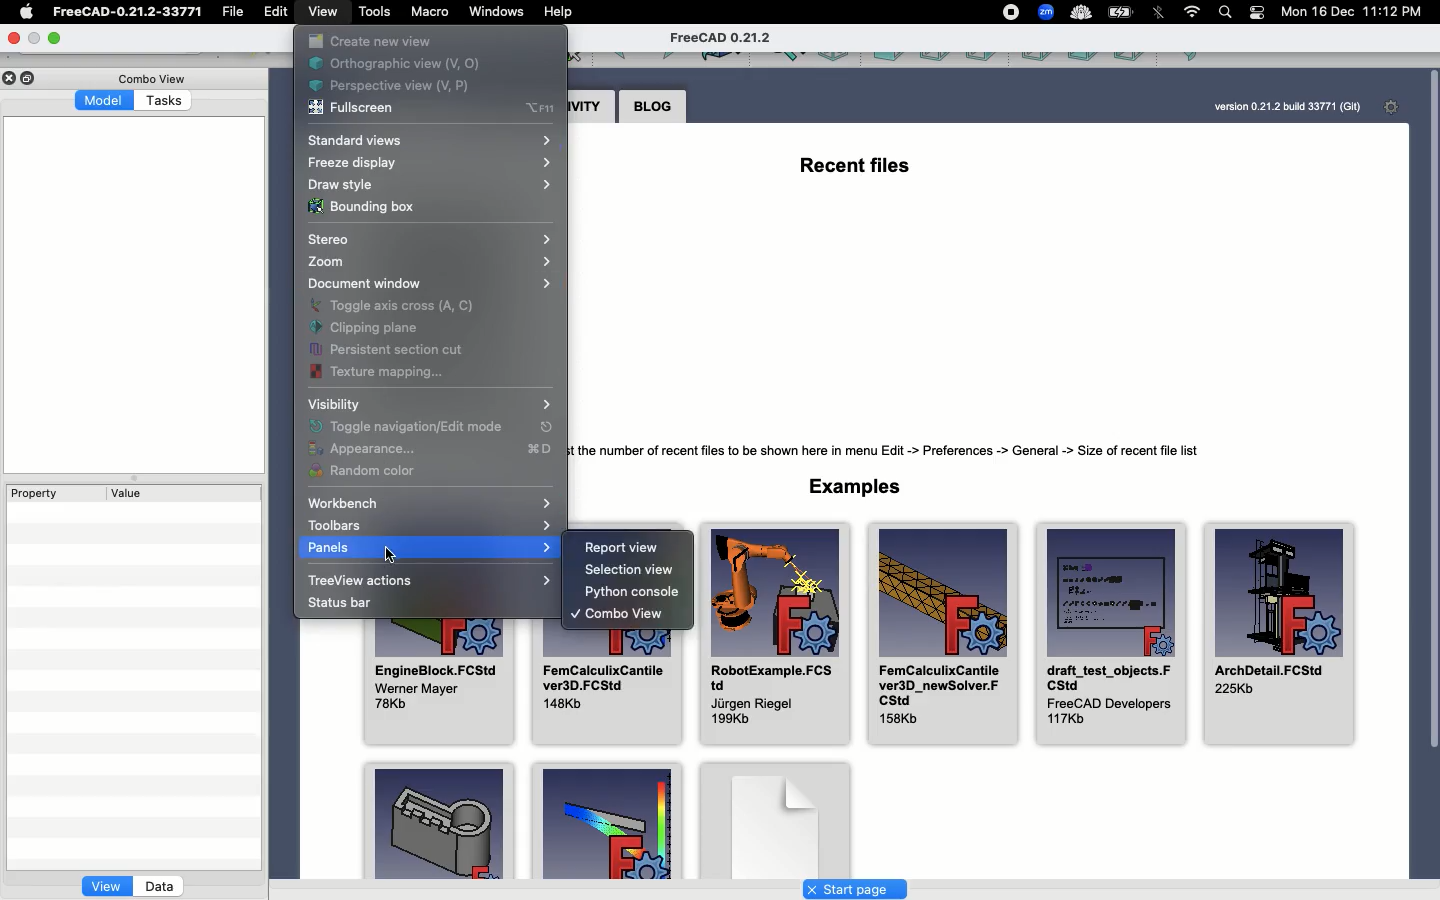 The height and width of the screenshot is (900, 1440). I want to click on Mon 16 Dec 11:12 PM, so click(1356, 12).